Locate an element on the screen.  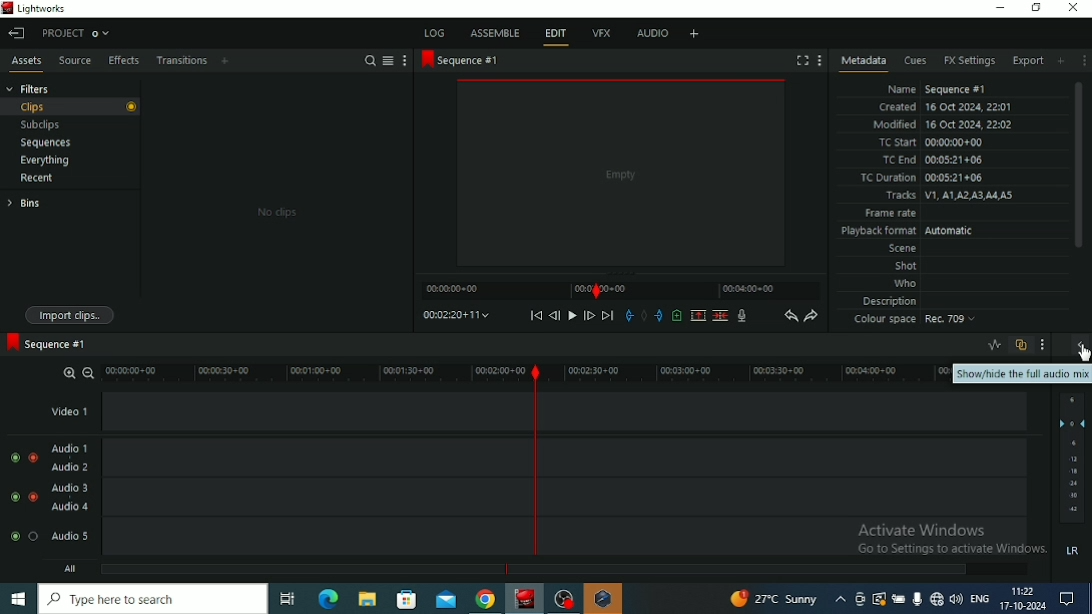
Transitions is located at coordinates (181, 61).